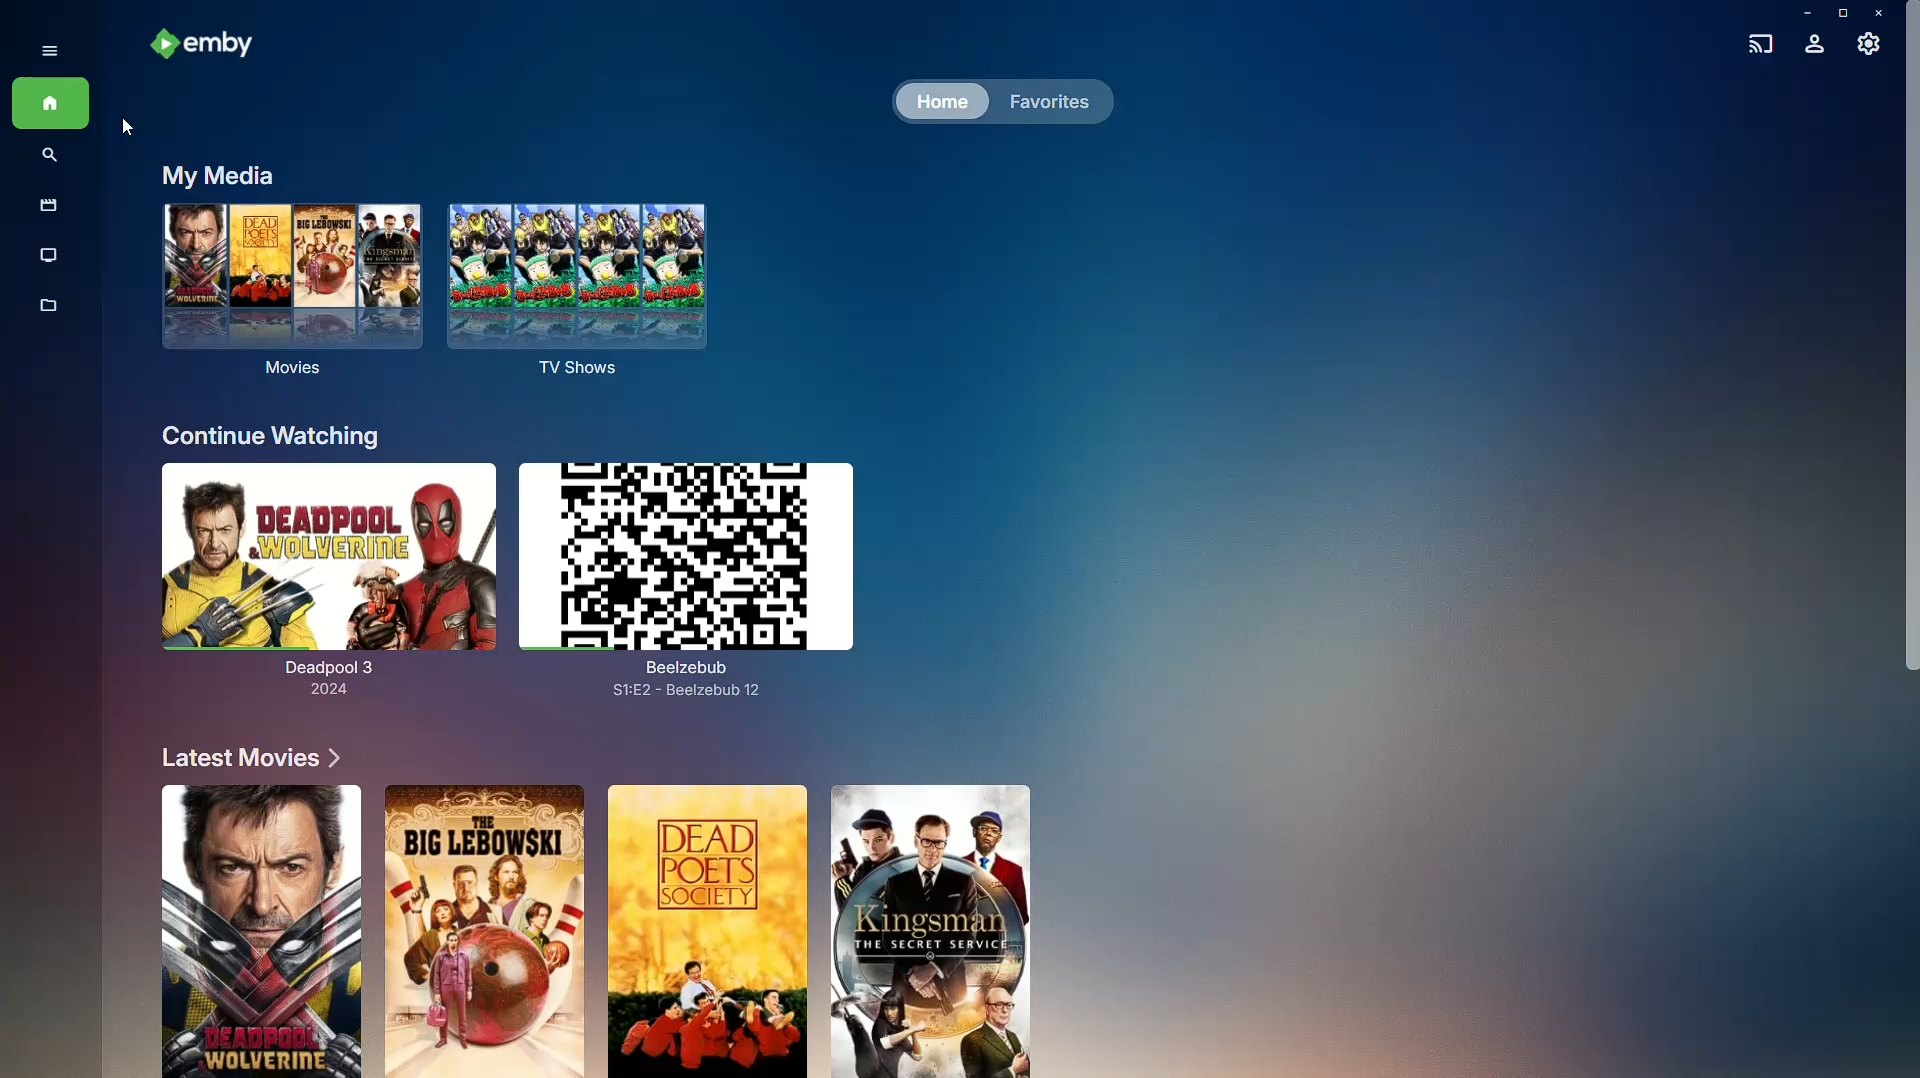 The width and height of the screenshot is (1920, 1078). Describe the element at coordinates (484, 929) in the screenshot. I see `` at that location.